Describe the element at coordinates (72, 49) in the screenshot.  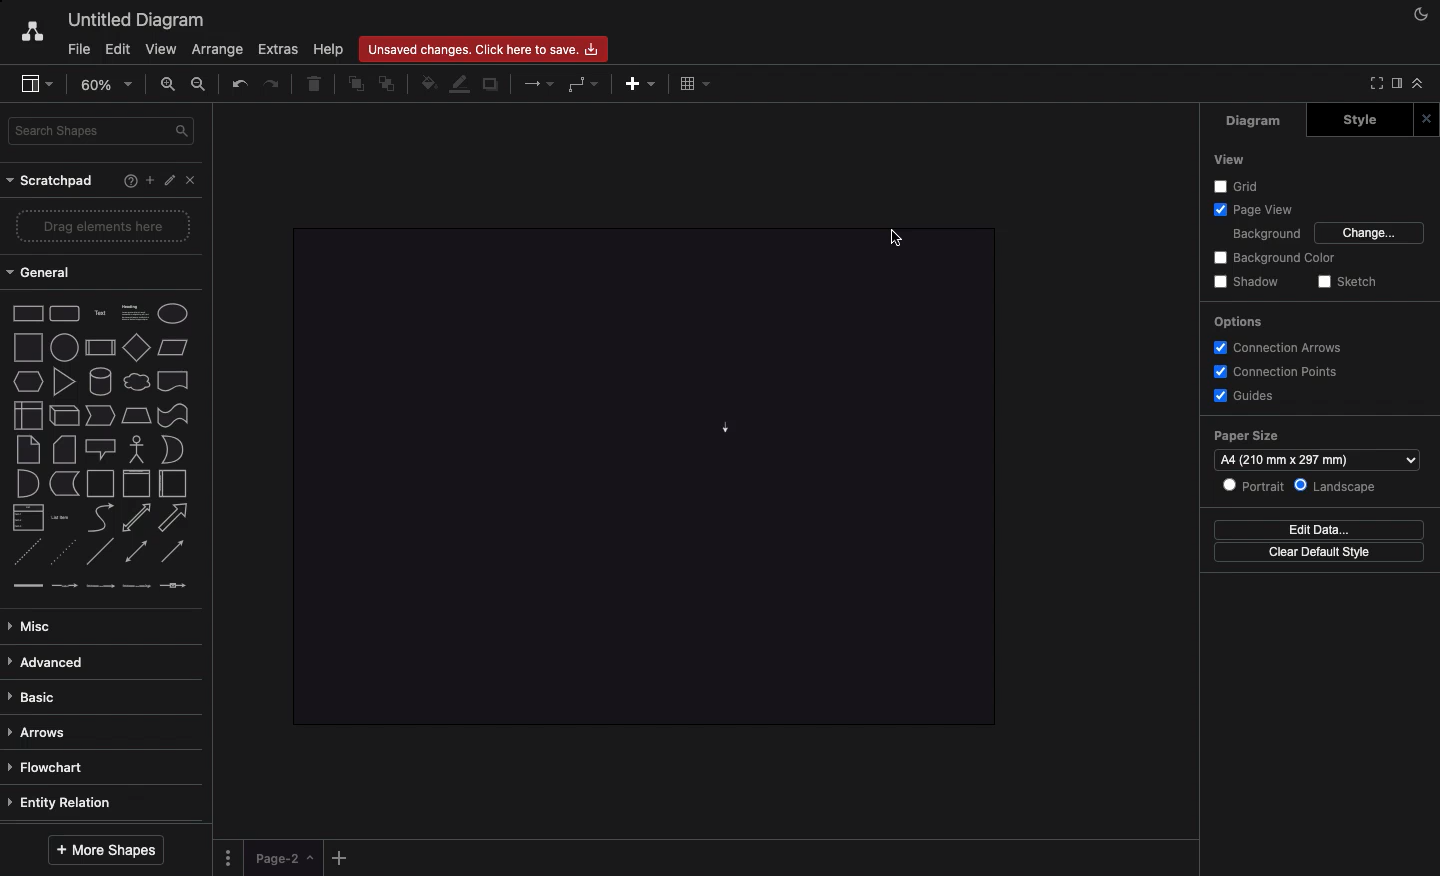
I see `File` at that location.